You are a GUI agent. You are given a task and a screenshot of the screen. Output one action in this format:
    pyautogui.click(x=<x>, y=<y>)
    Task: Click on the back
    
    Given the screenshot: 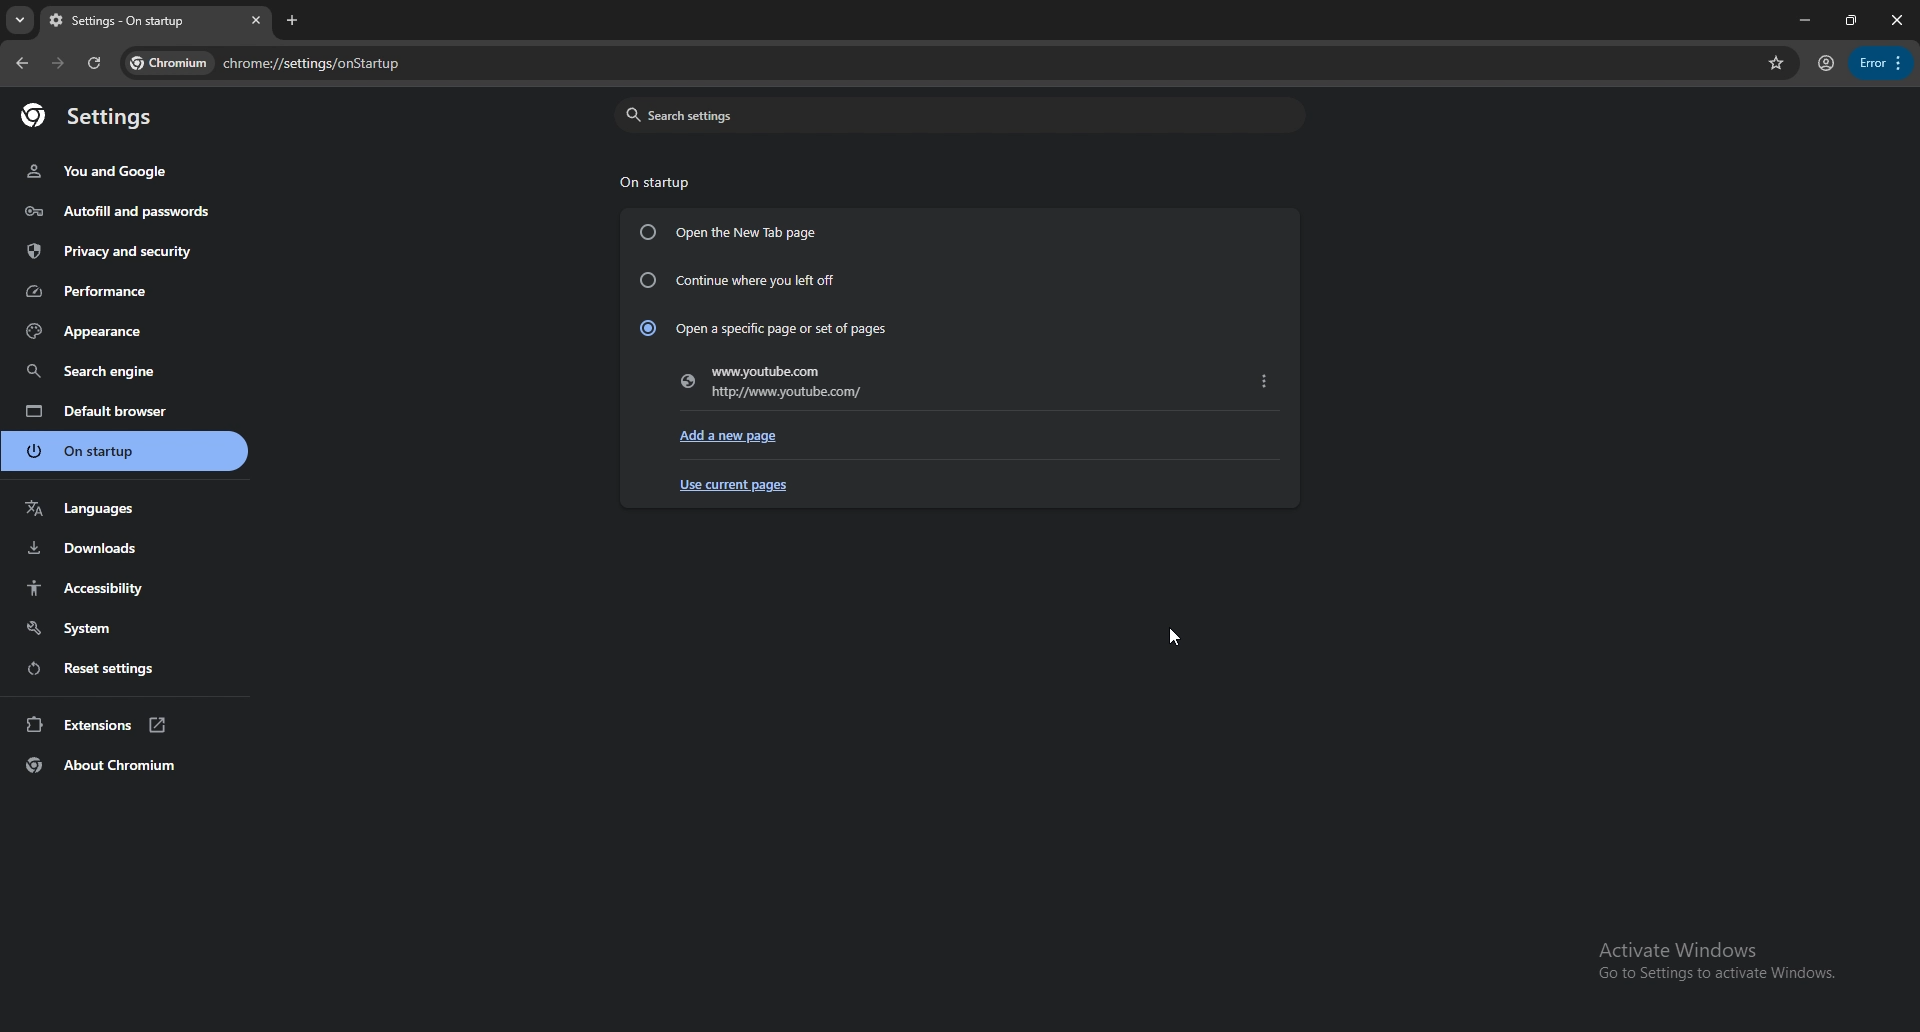 What is the action you would take?
    pyautogui.click(x=22, y=63)
    